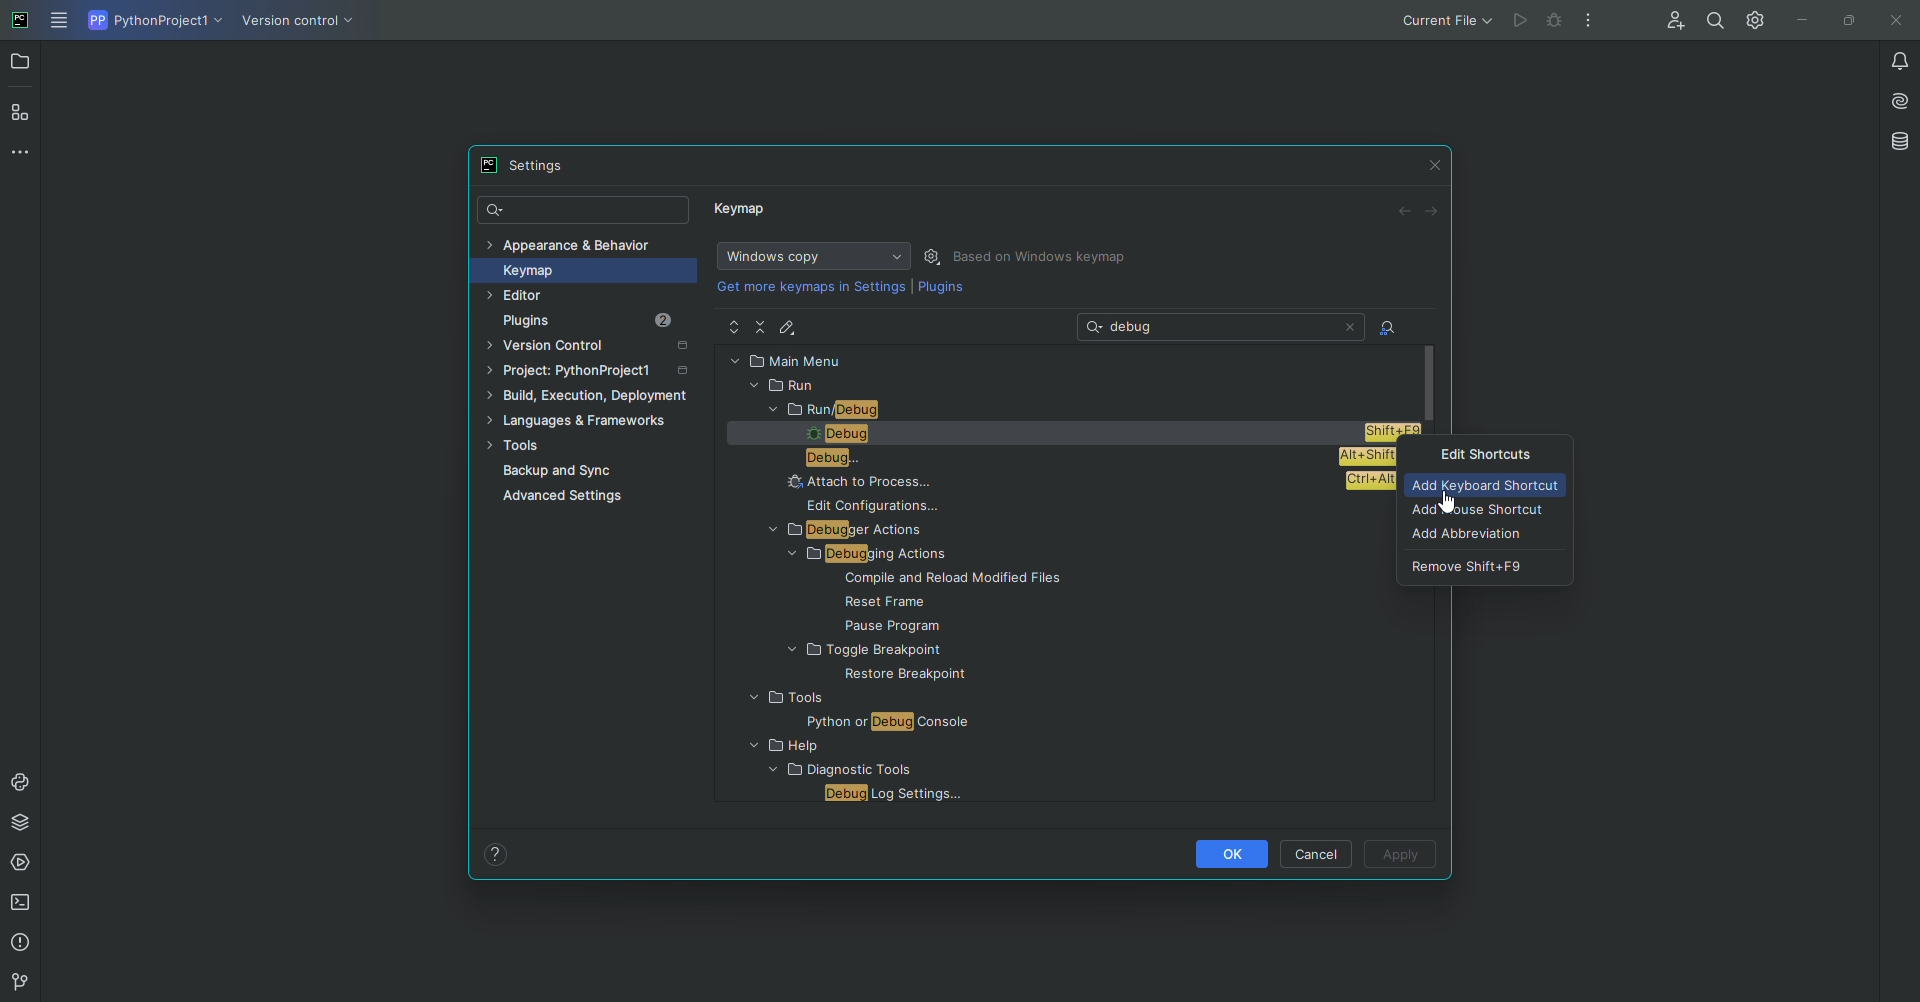 This screenshot has width=1920, height=1002. Describe the element at coordinates (1067, 386) in the screenshot. I see `RUN` at that location.